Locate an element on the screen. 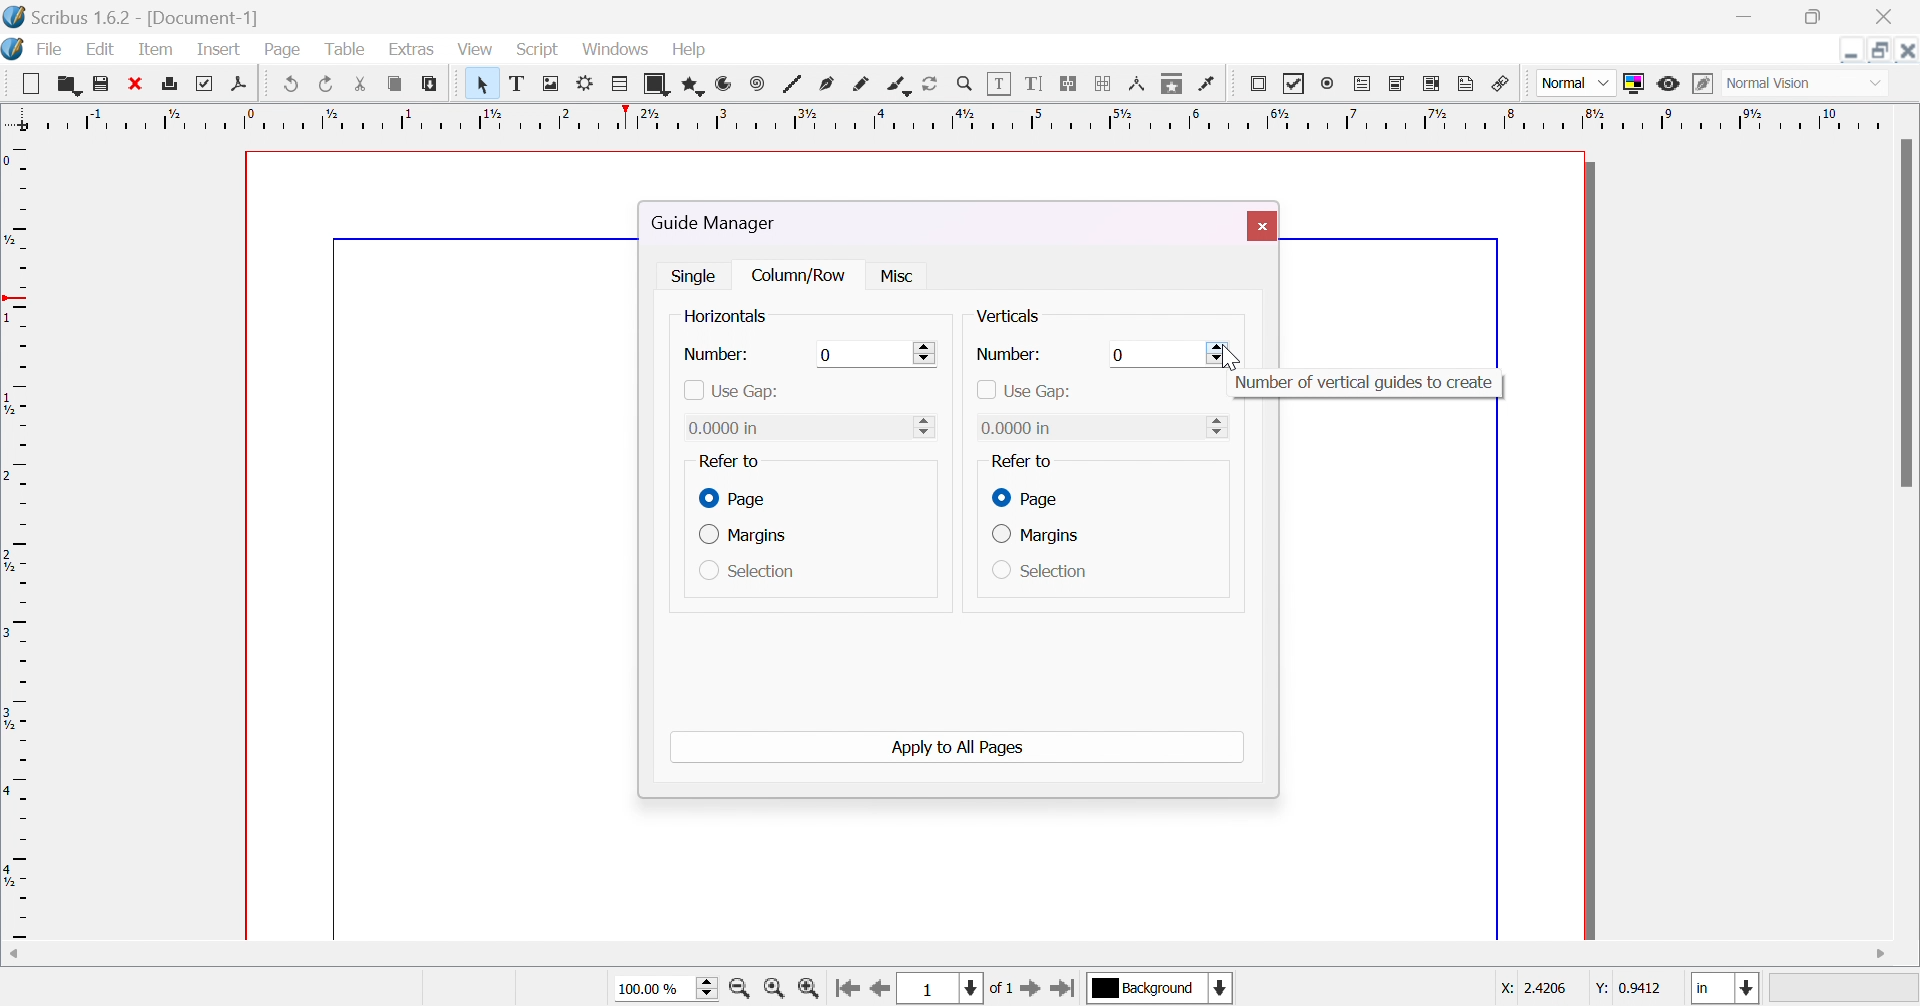 This screenshot has height=1006, width=1920. unlink text frames is located at coordinates (1104, 84).